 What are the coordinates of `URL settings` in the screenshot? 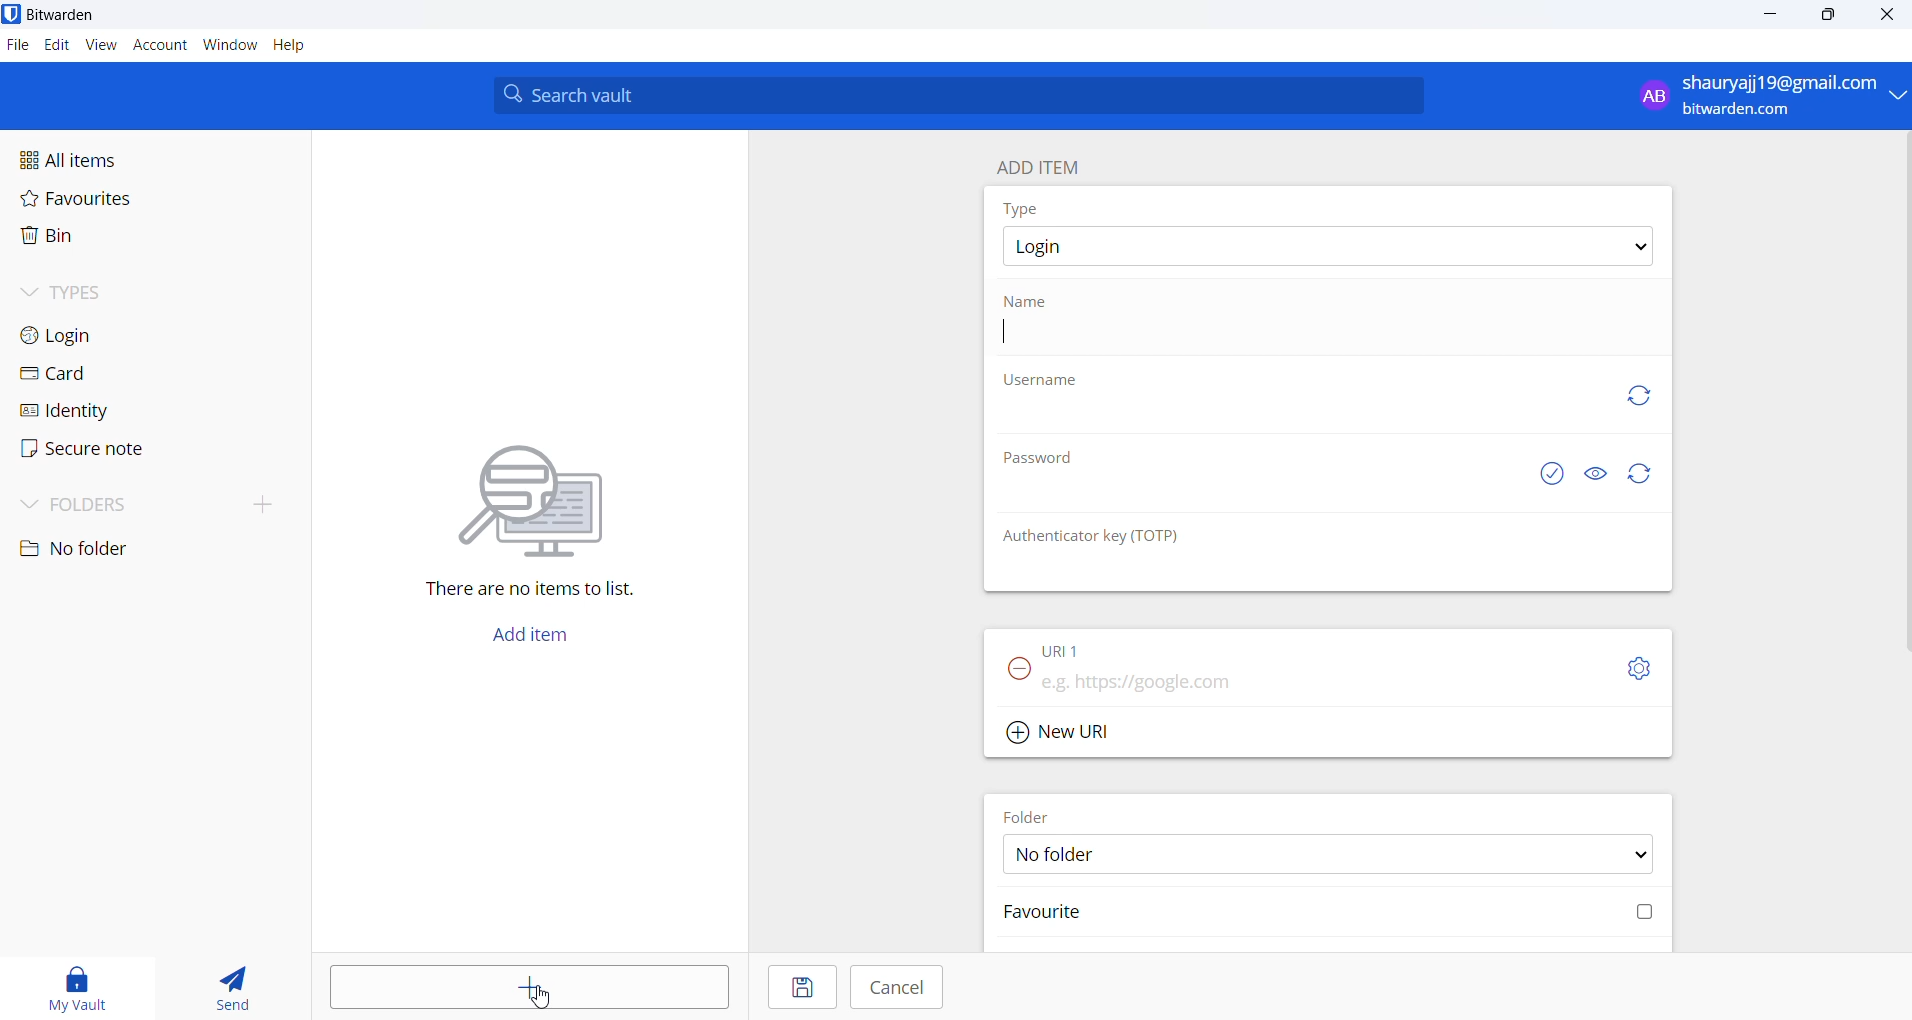 It's located at (1643, 670).